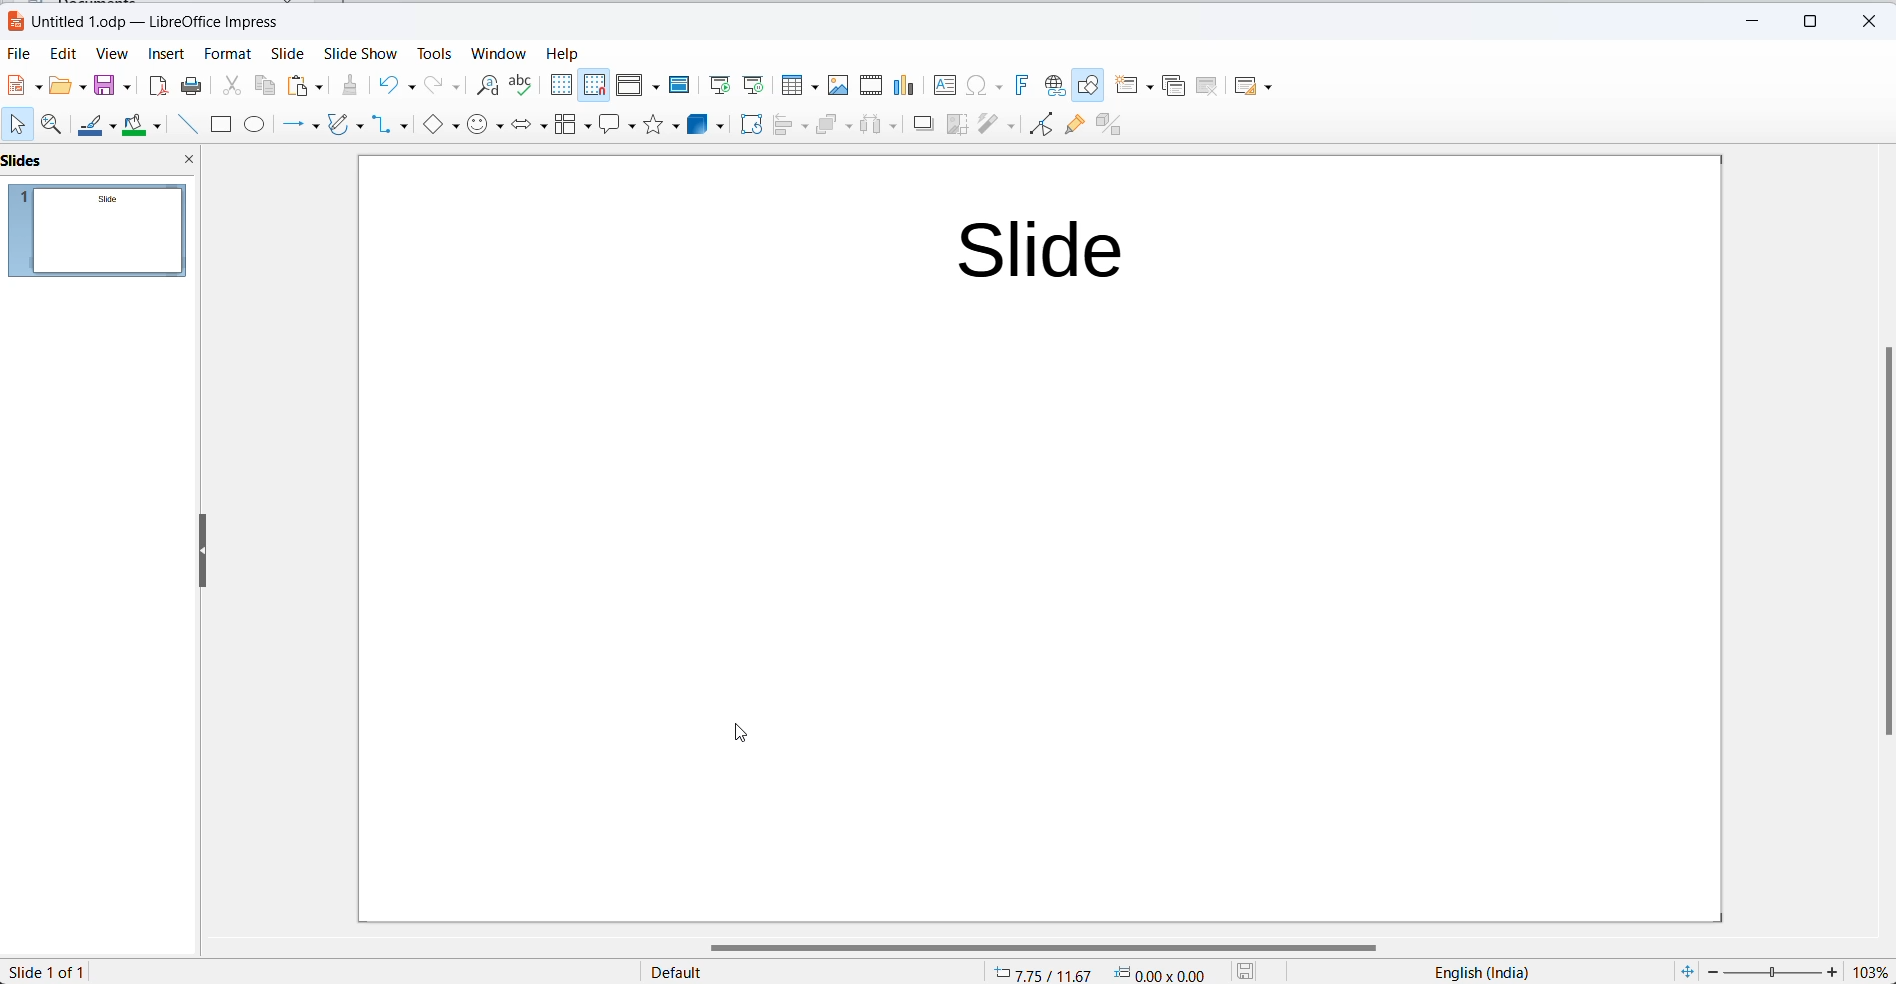 This screenshot has height=984, width=1896. Describe the element at coordinates (50, 129) in the screenshot. I see `Zoom and pan` at that location.